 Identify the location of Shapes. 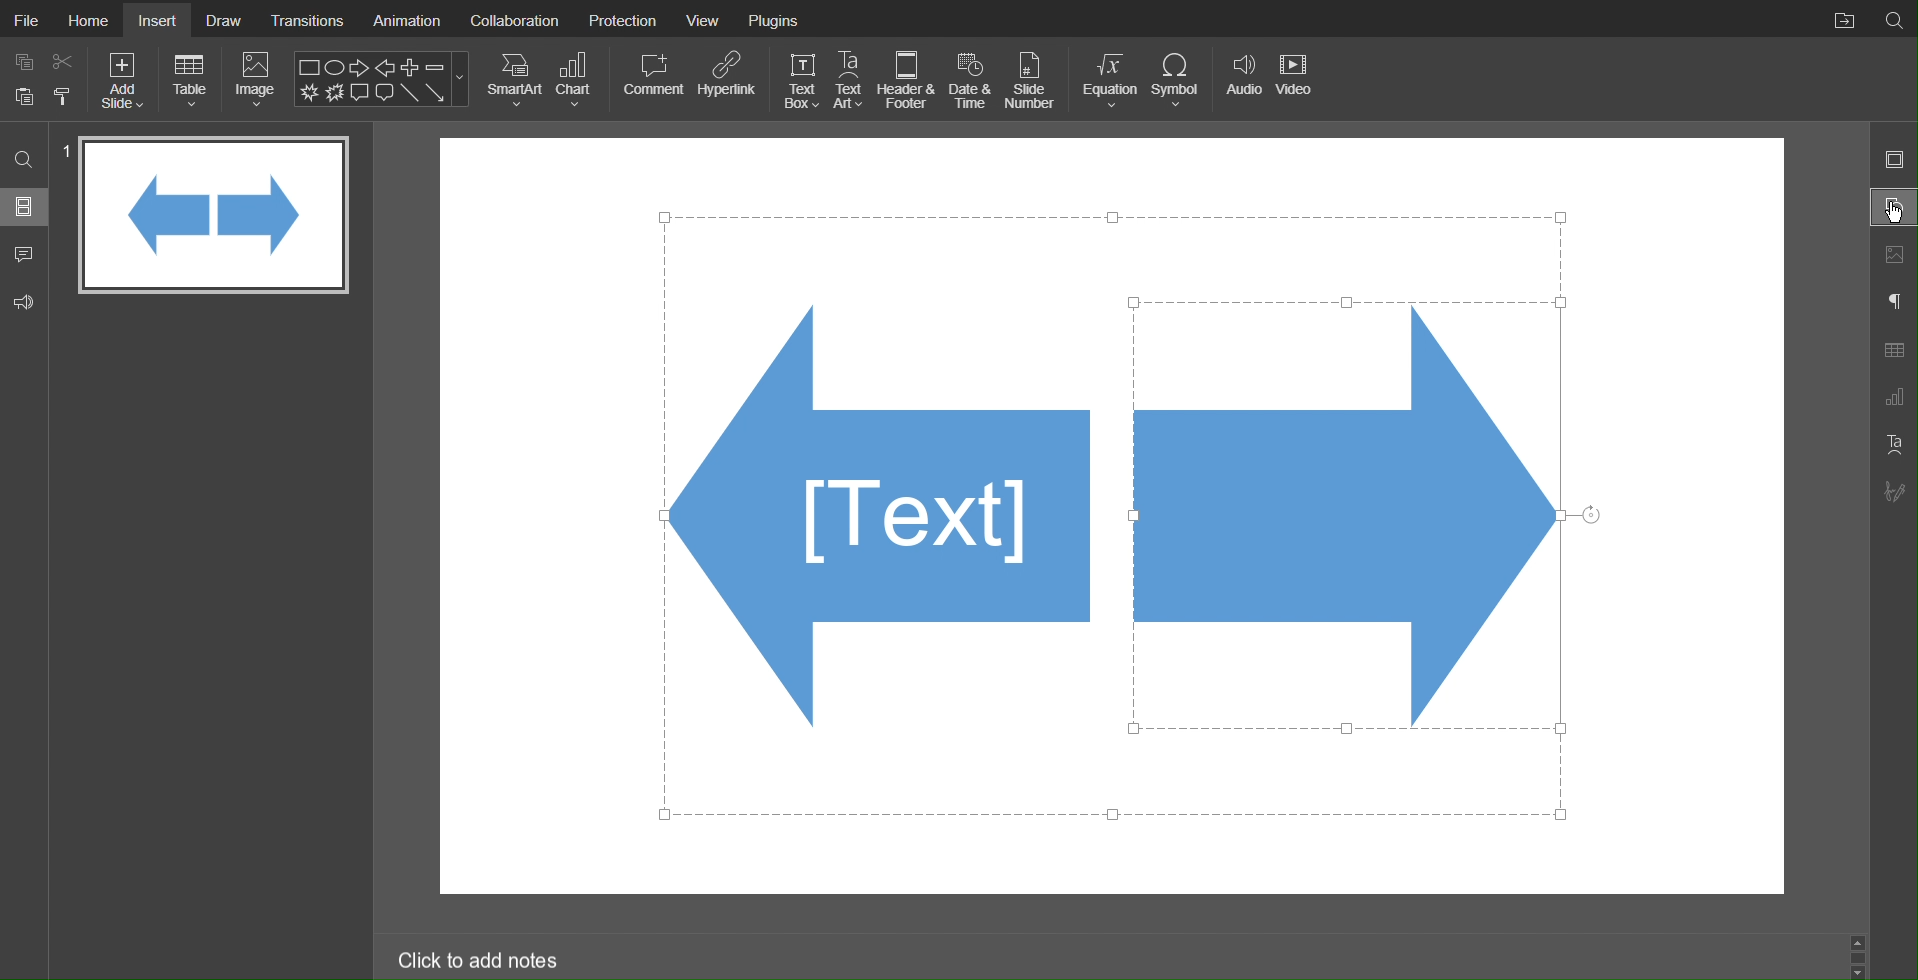
(872, 514).